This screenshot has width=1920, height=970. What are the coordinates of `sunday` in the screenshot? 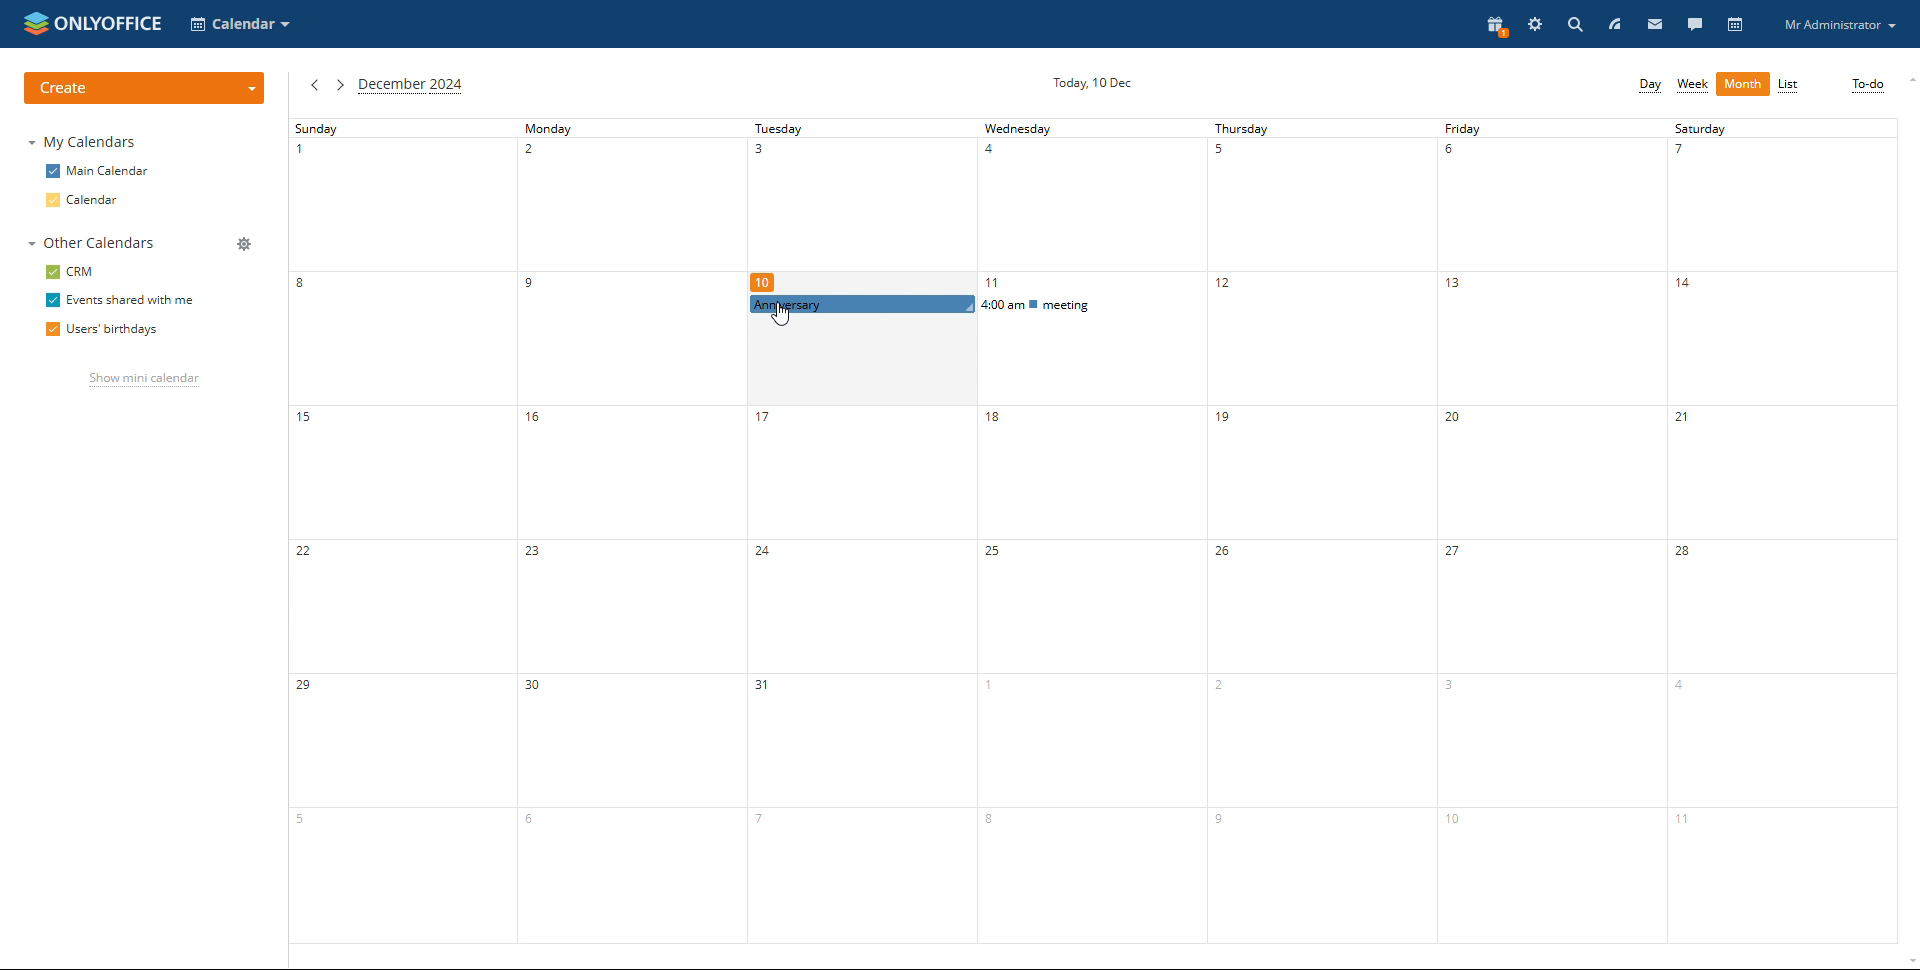 It's located at (398, 530).